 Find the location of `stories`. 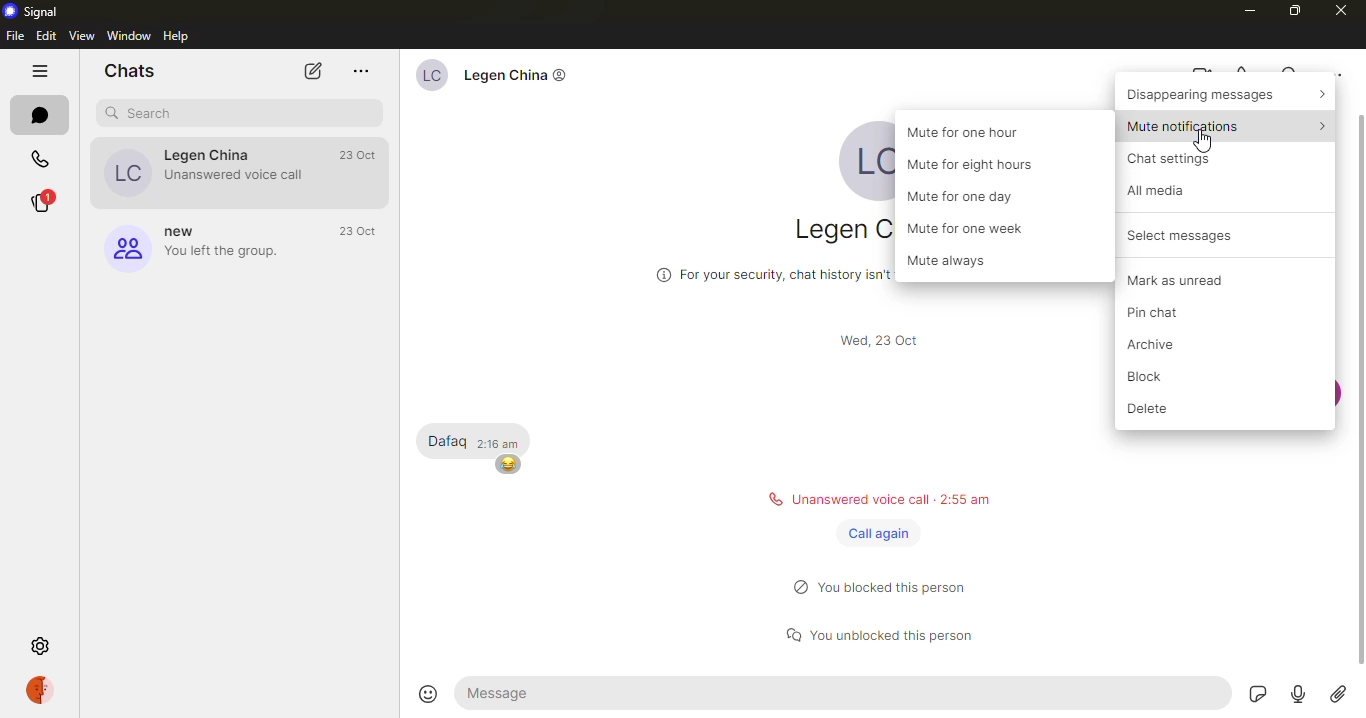

stories is located at coordinates (43, 202).